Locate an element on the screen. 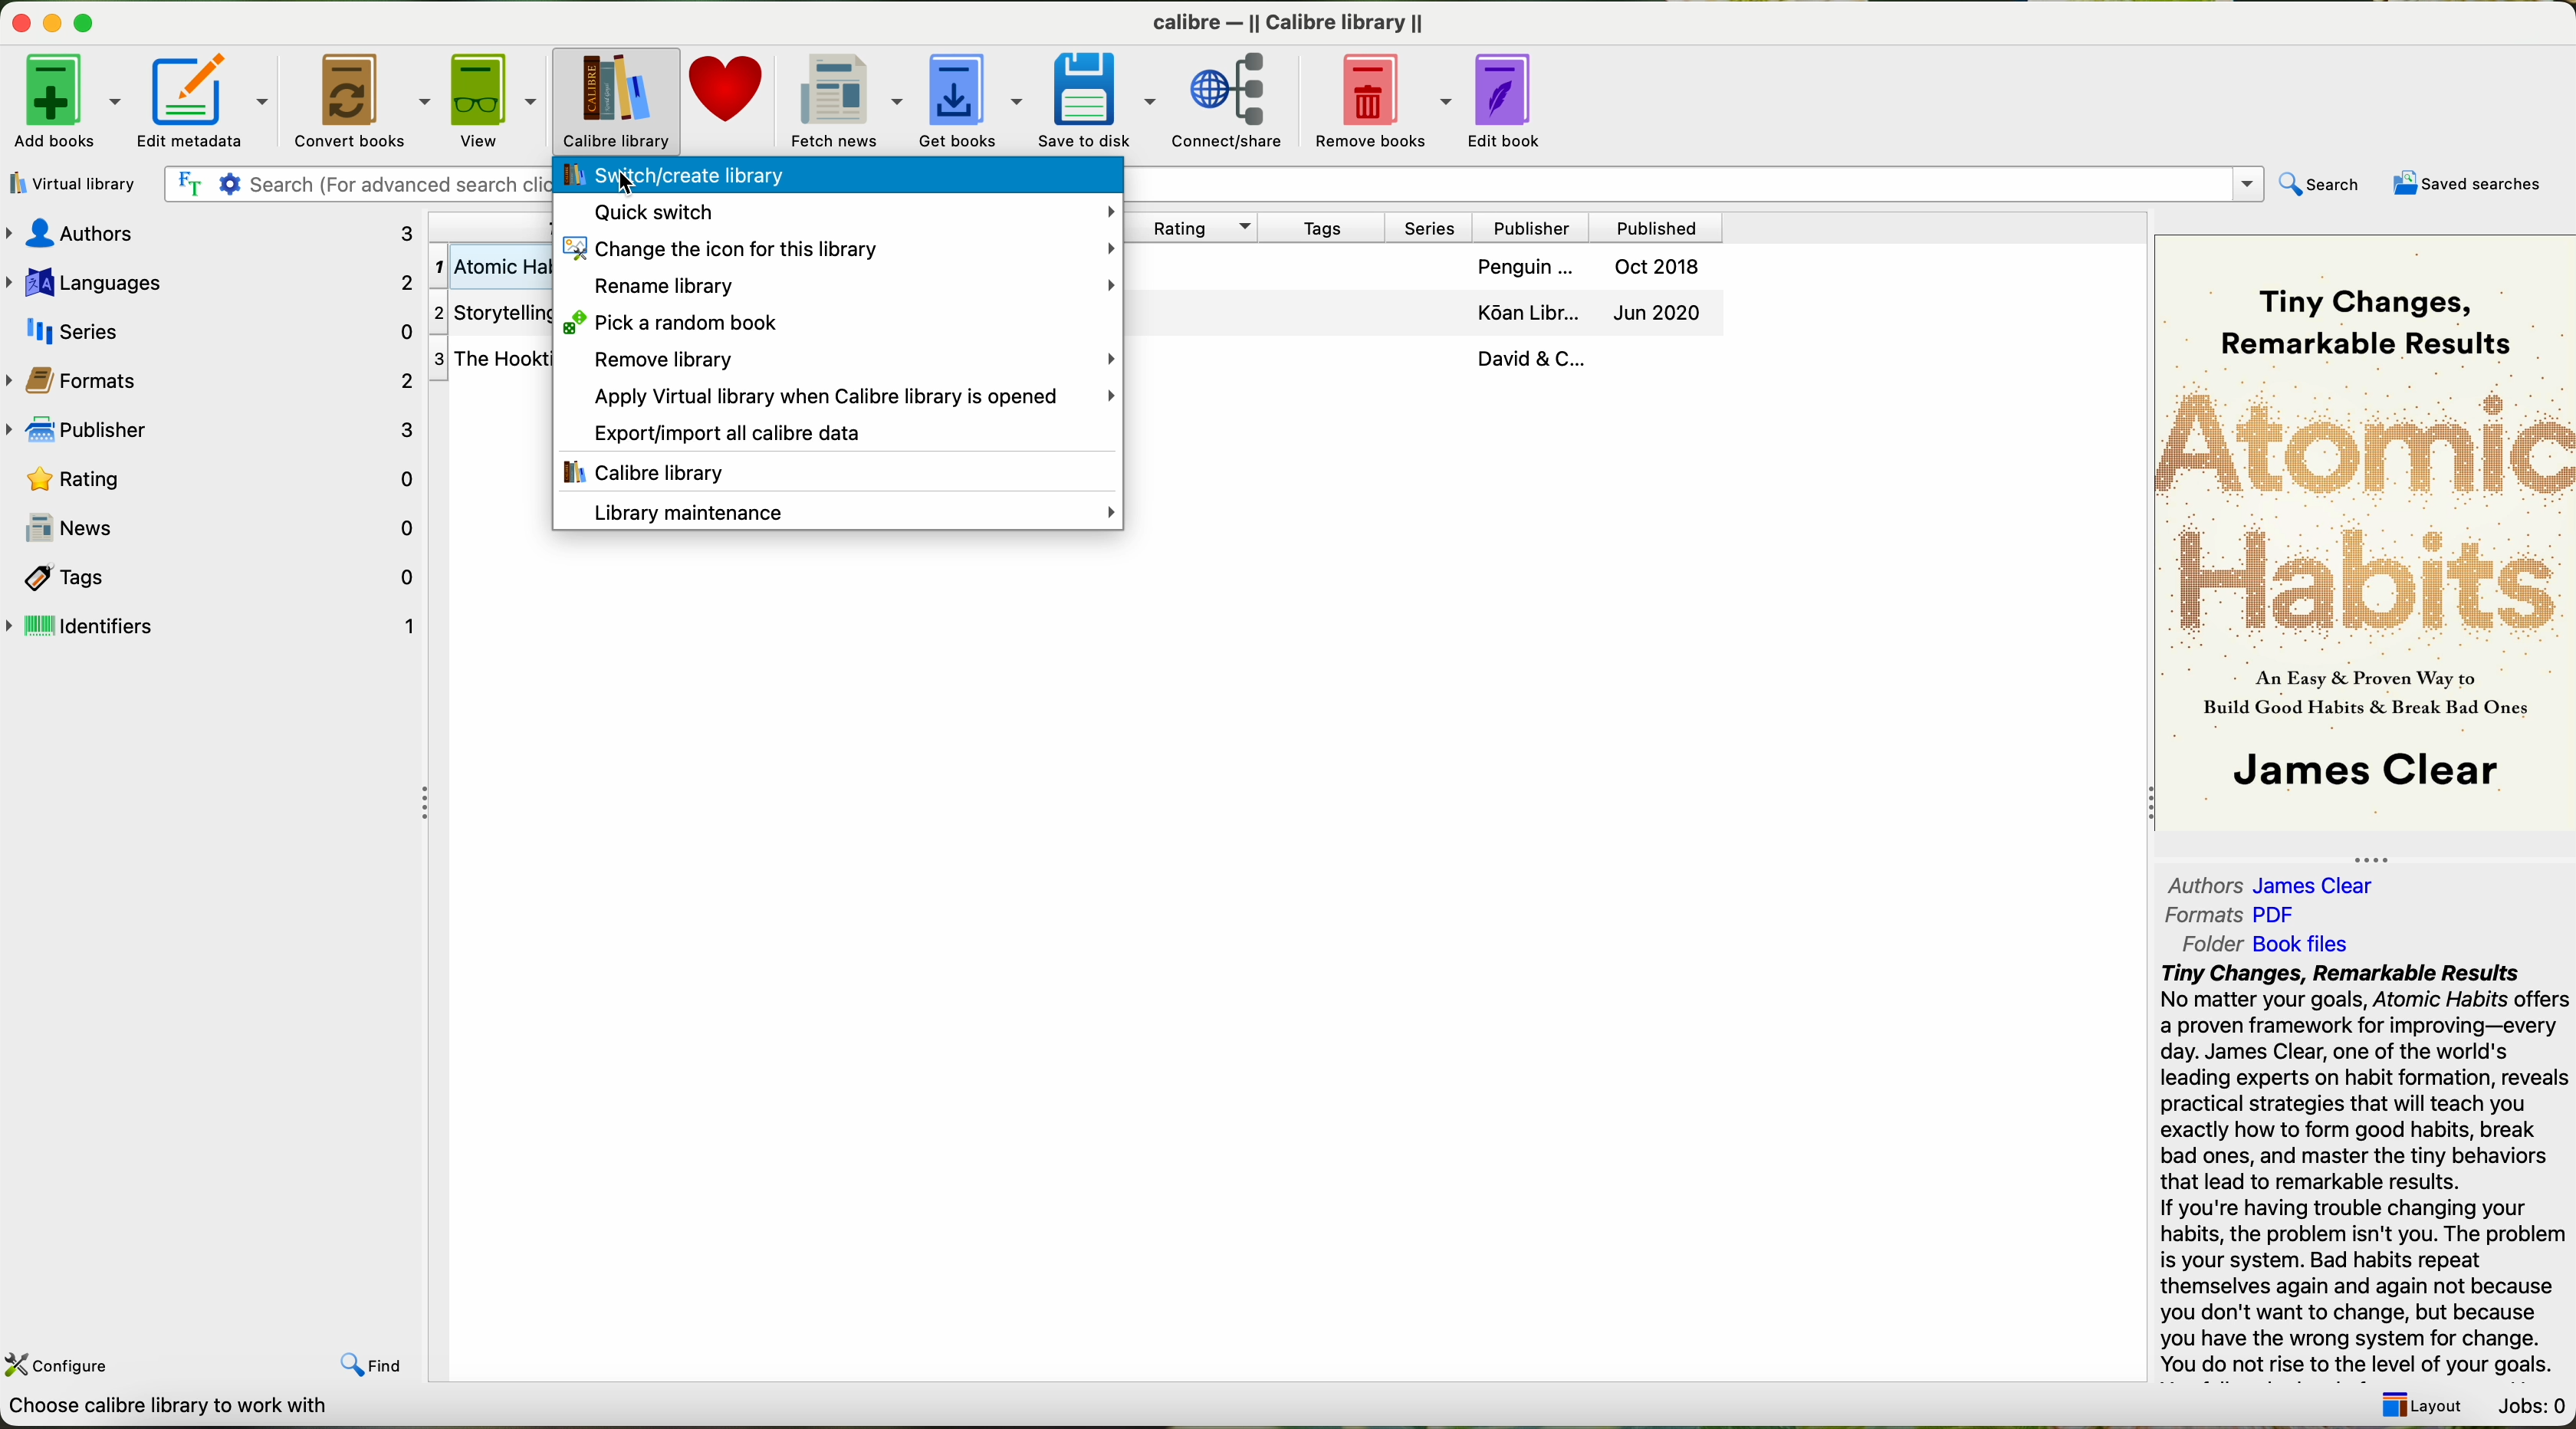  tags is located at coordinates (214, 575).